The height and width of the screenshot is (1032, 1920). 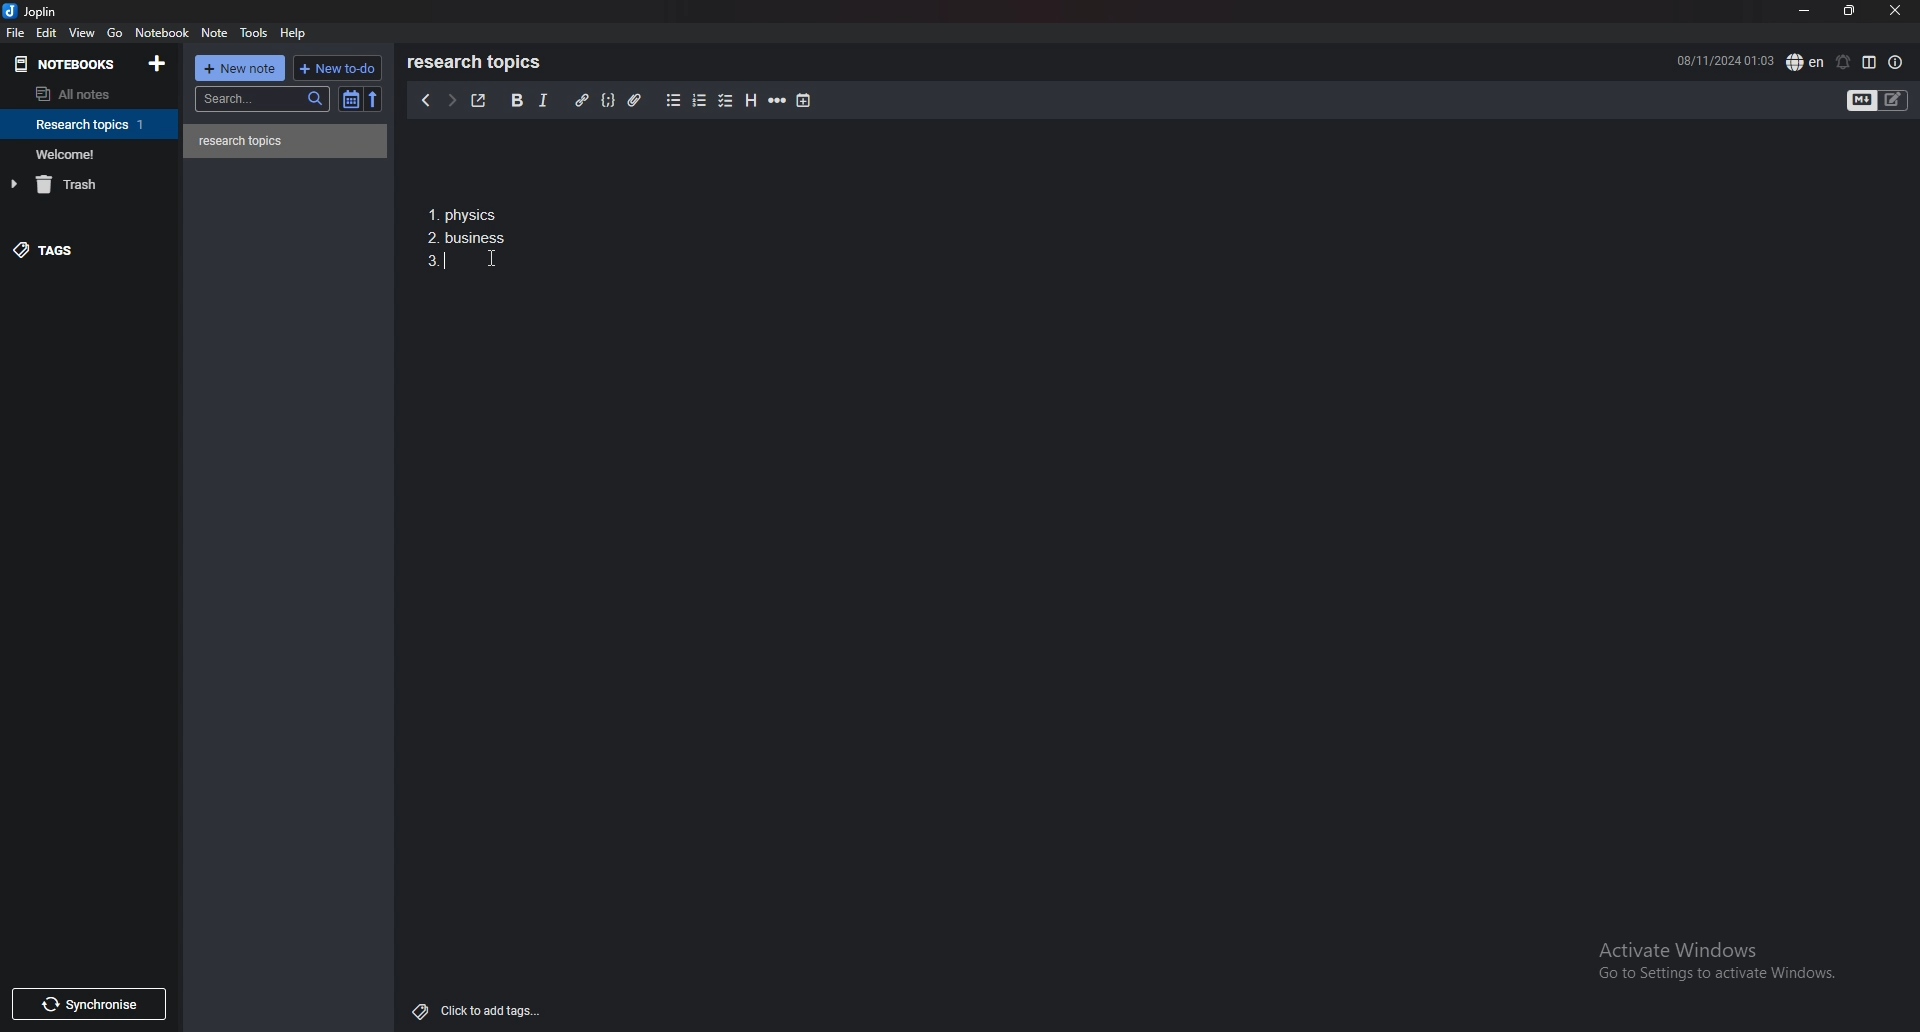 I want to click on new todo, so click(x=337, y=67).